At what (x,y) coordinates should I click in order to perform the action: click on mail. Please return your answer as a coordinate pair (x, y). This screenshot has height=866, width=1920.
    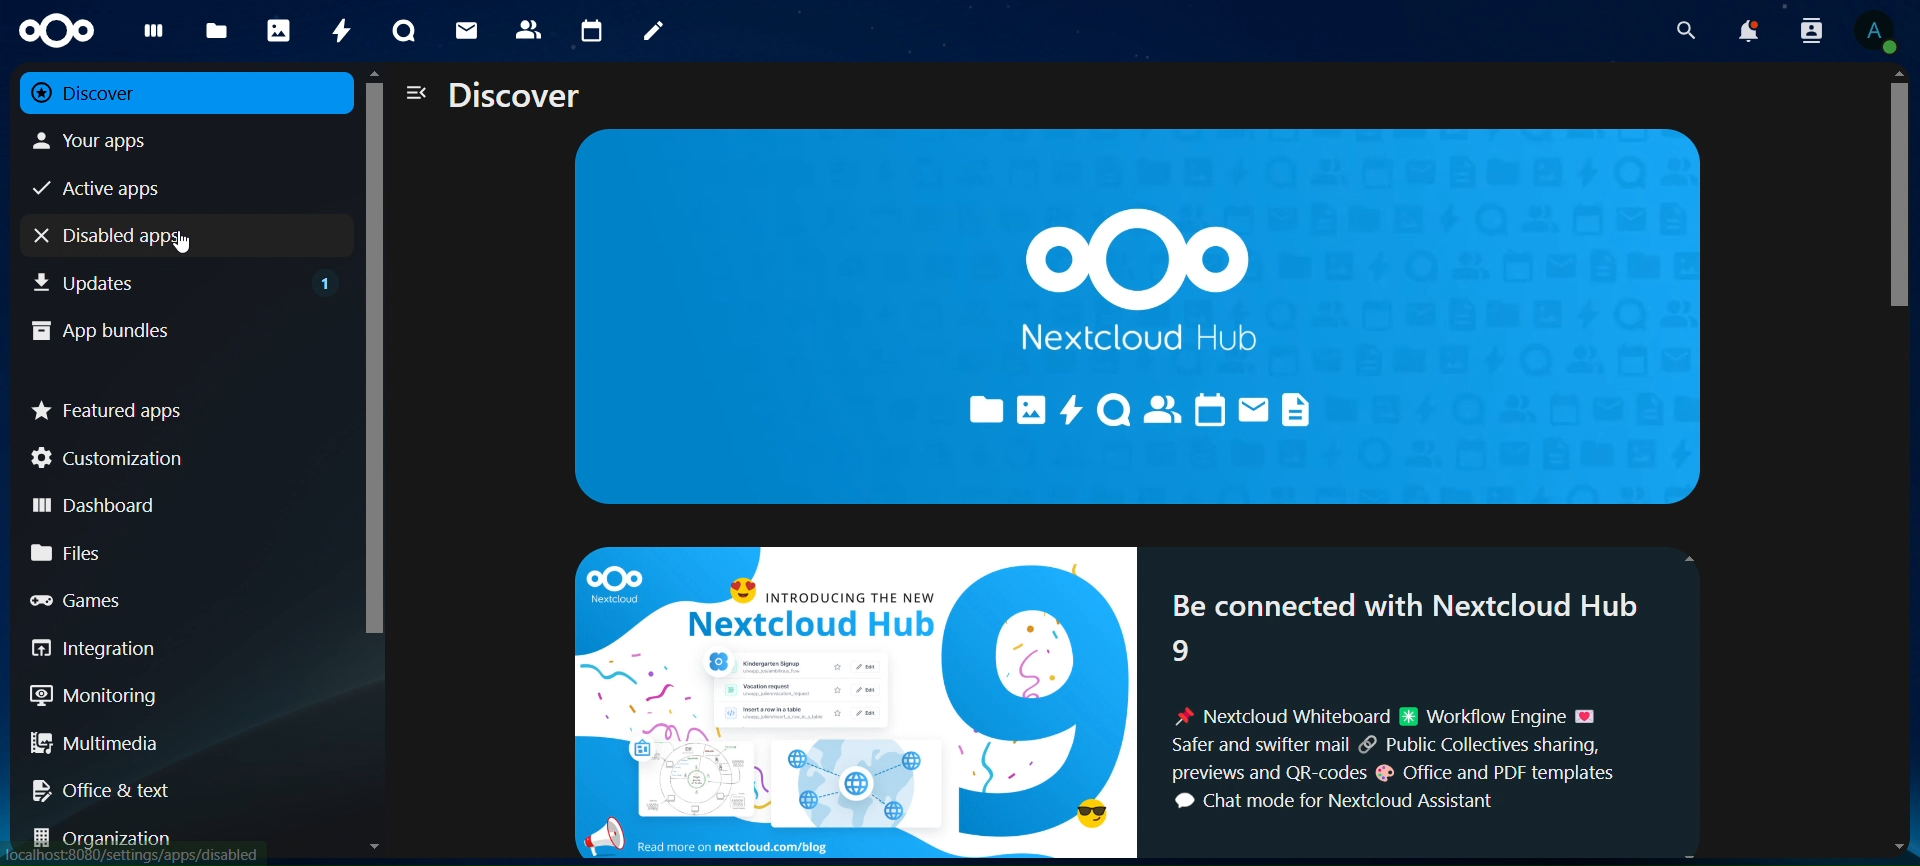
    Looking at the image, I should click on (466, 28).